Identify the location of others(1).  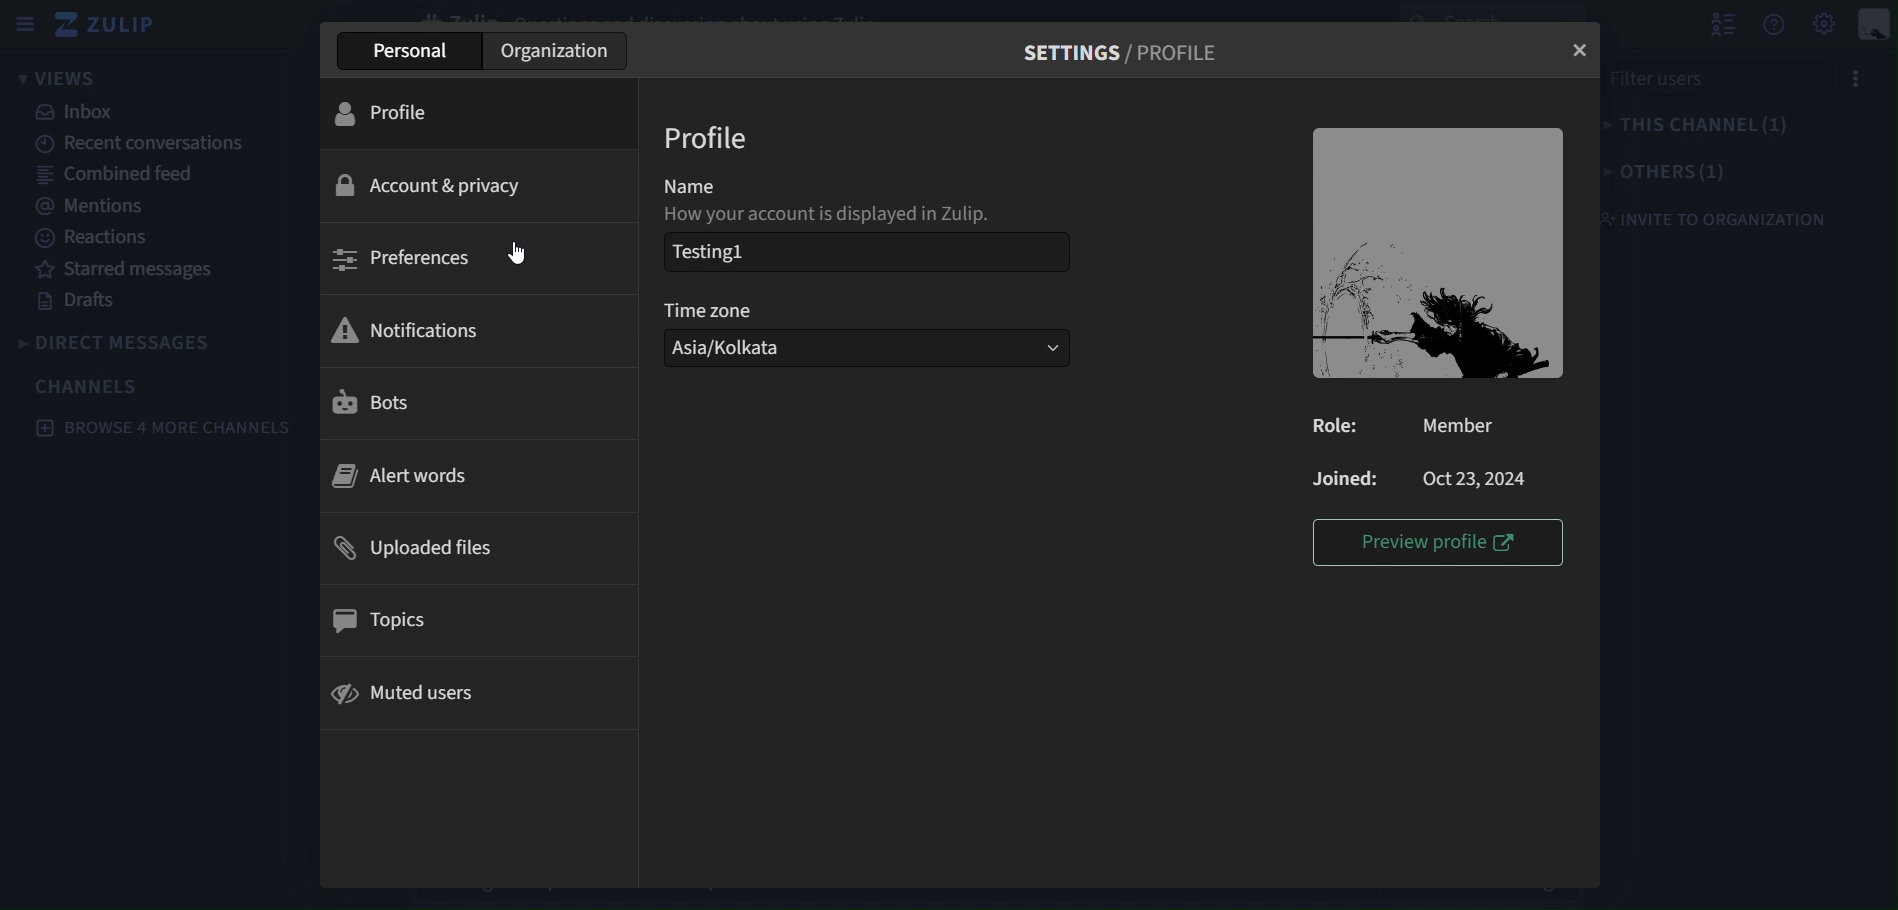
(1669, 173).